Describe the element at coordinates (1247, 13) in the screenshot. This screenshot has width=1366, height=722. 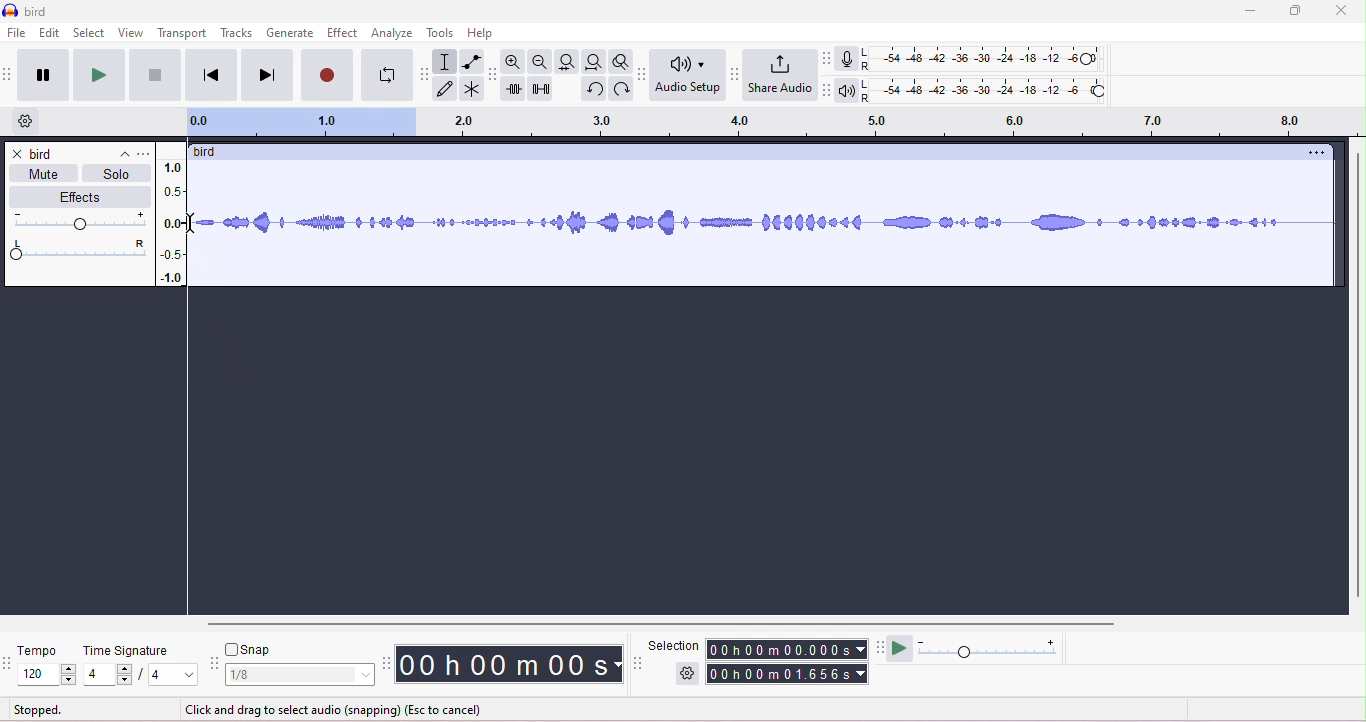
I see `minimize` at that location.